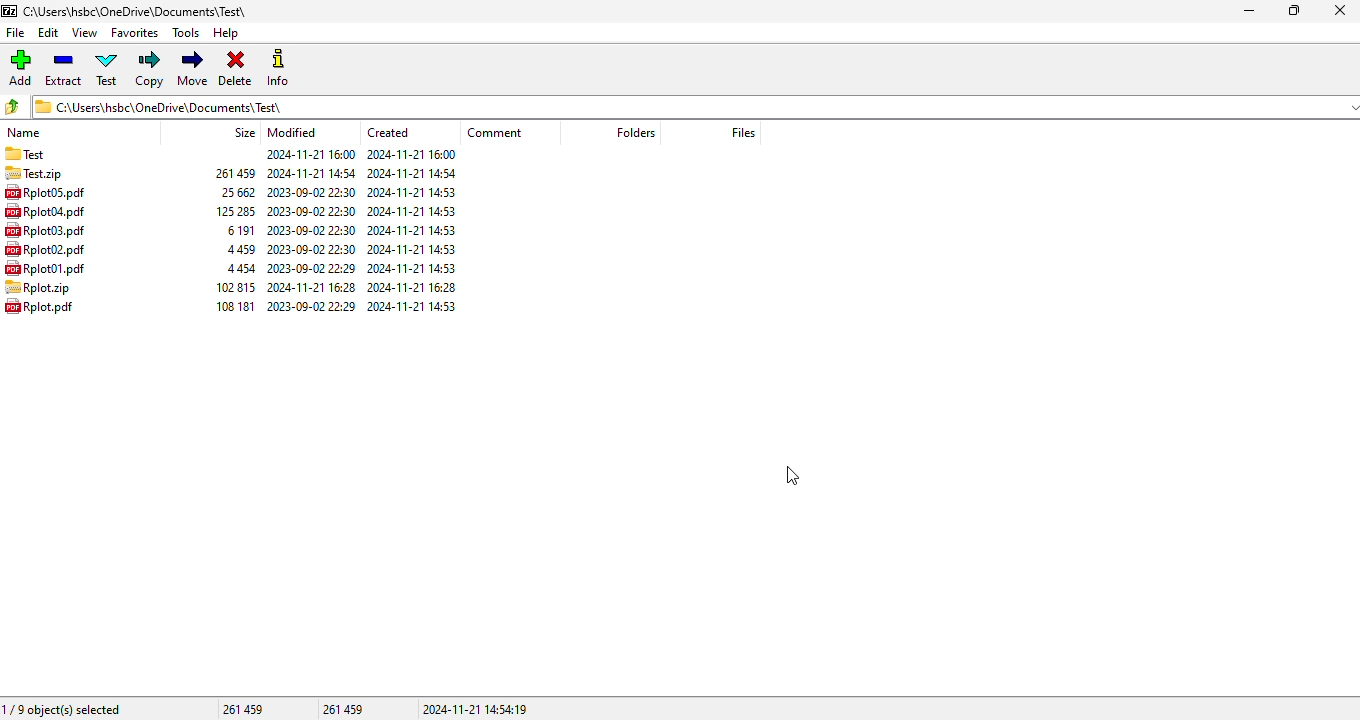 The image size is (1360, 720). Describe the element at coordinates (279, 67) in the screenshot. I see `info` at that location.